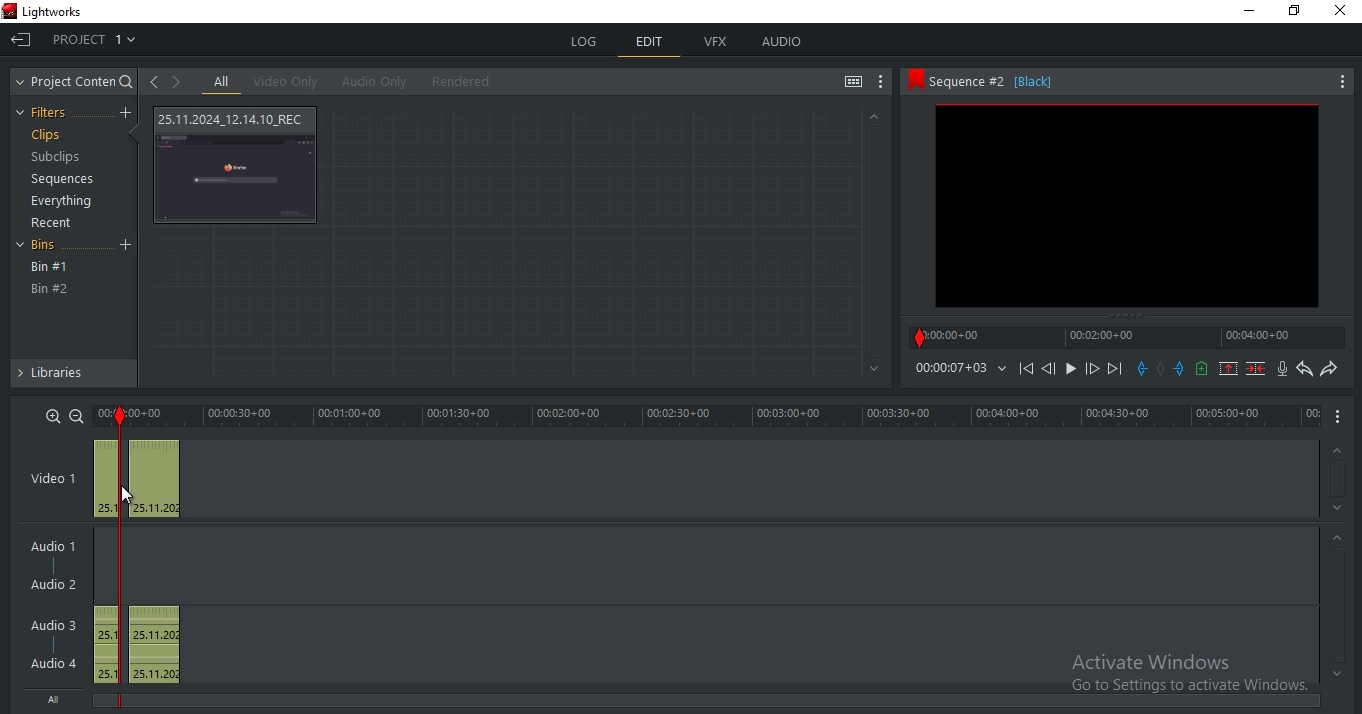 The image size is (1362, 714). What do you see at coordinates (285, 82) in the screenshot?
I see `video only` at bounding box center [285, 82].